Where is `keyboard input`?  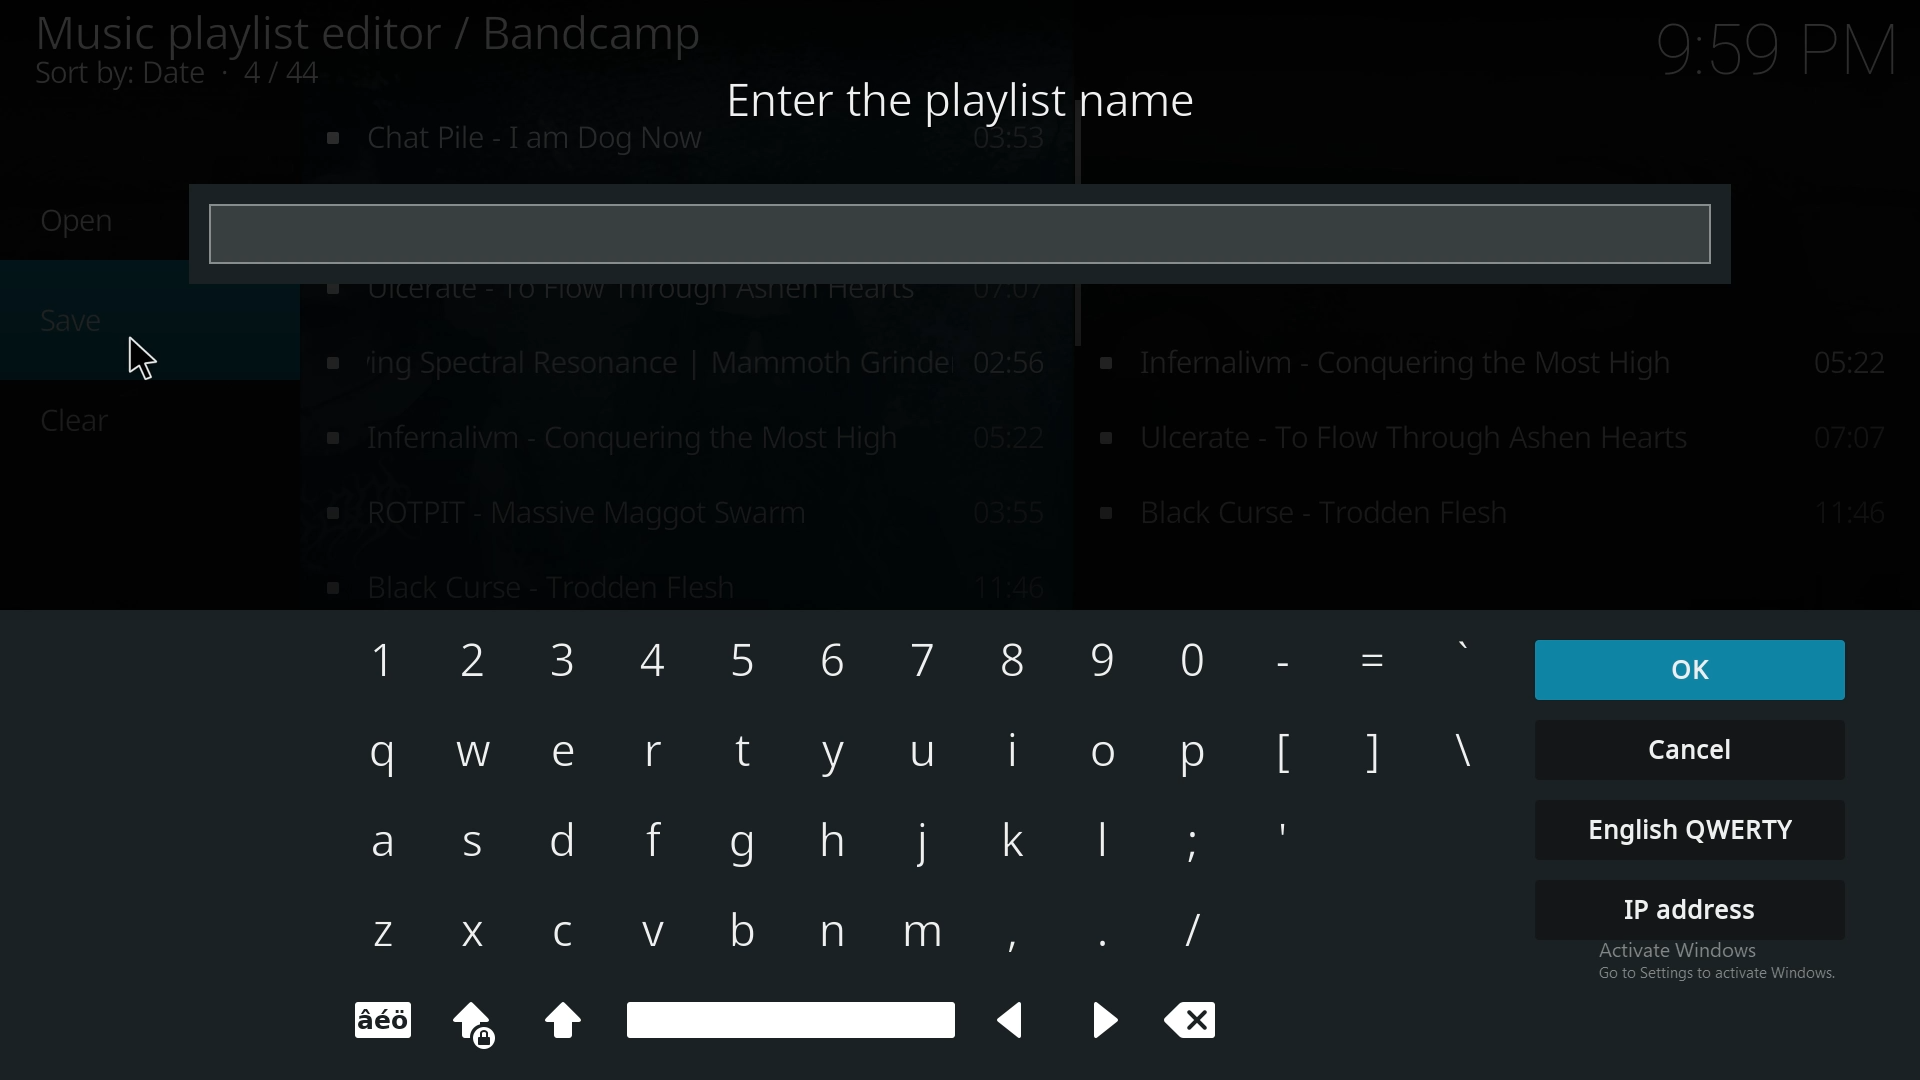
keyboard input is located at coordinates (1287, 755).